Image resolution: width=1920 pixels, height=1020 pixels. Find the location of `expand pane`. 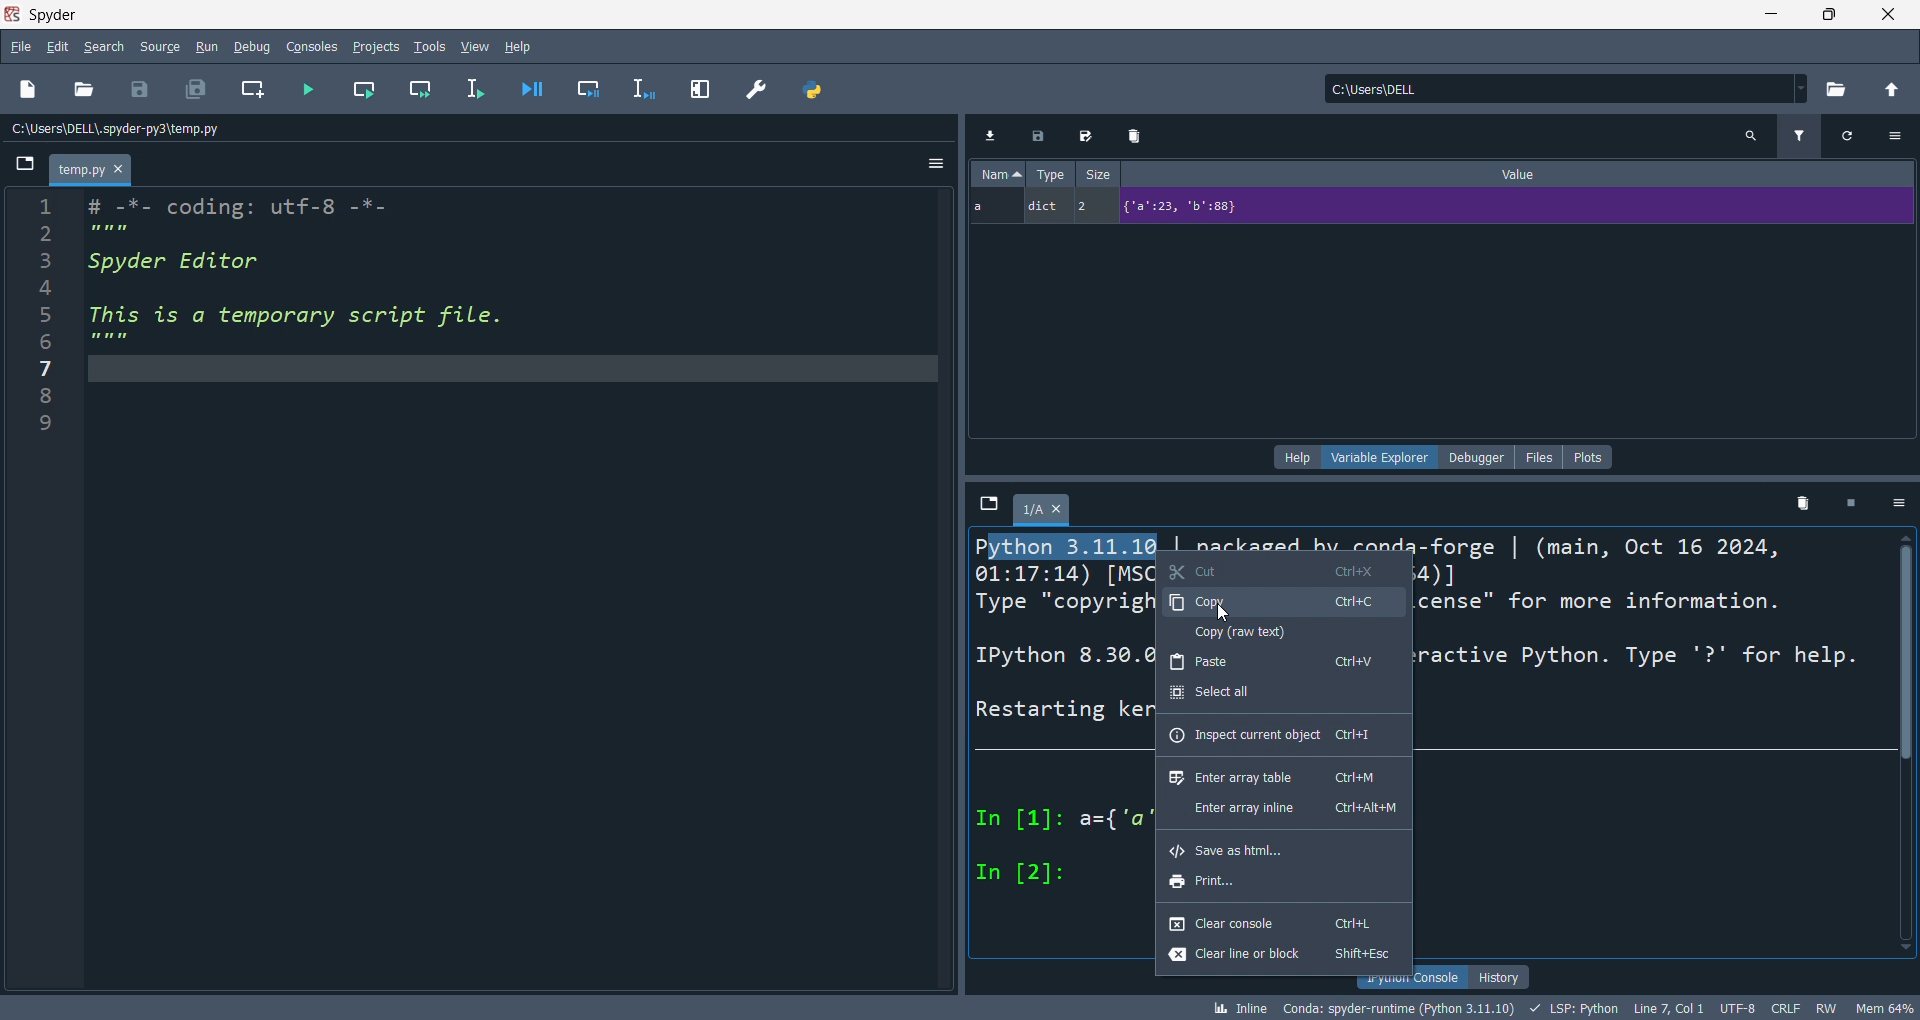

expand pane is located at coordinates (702, 90).